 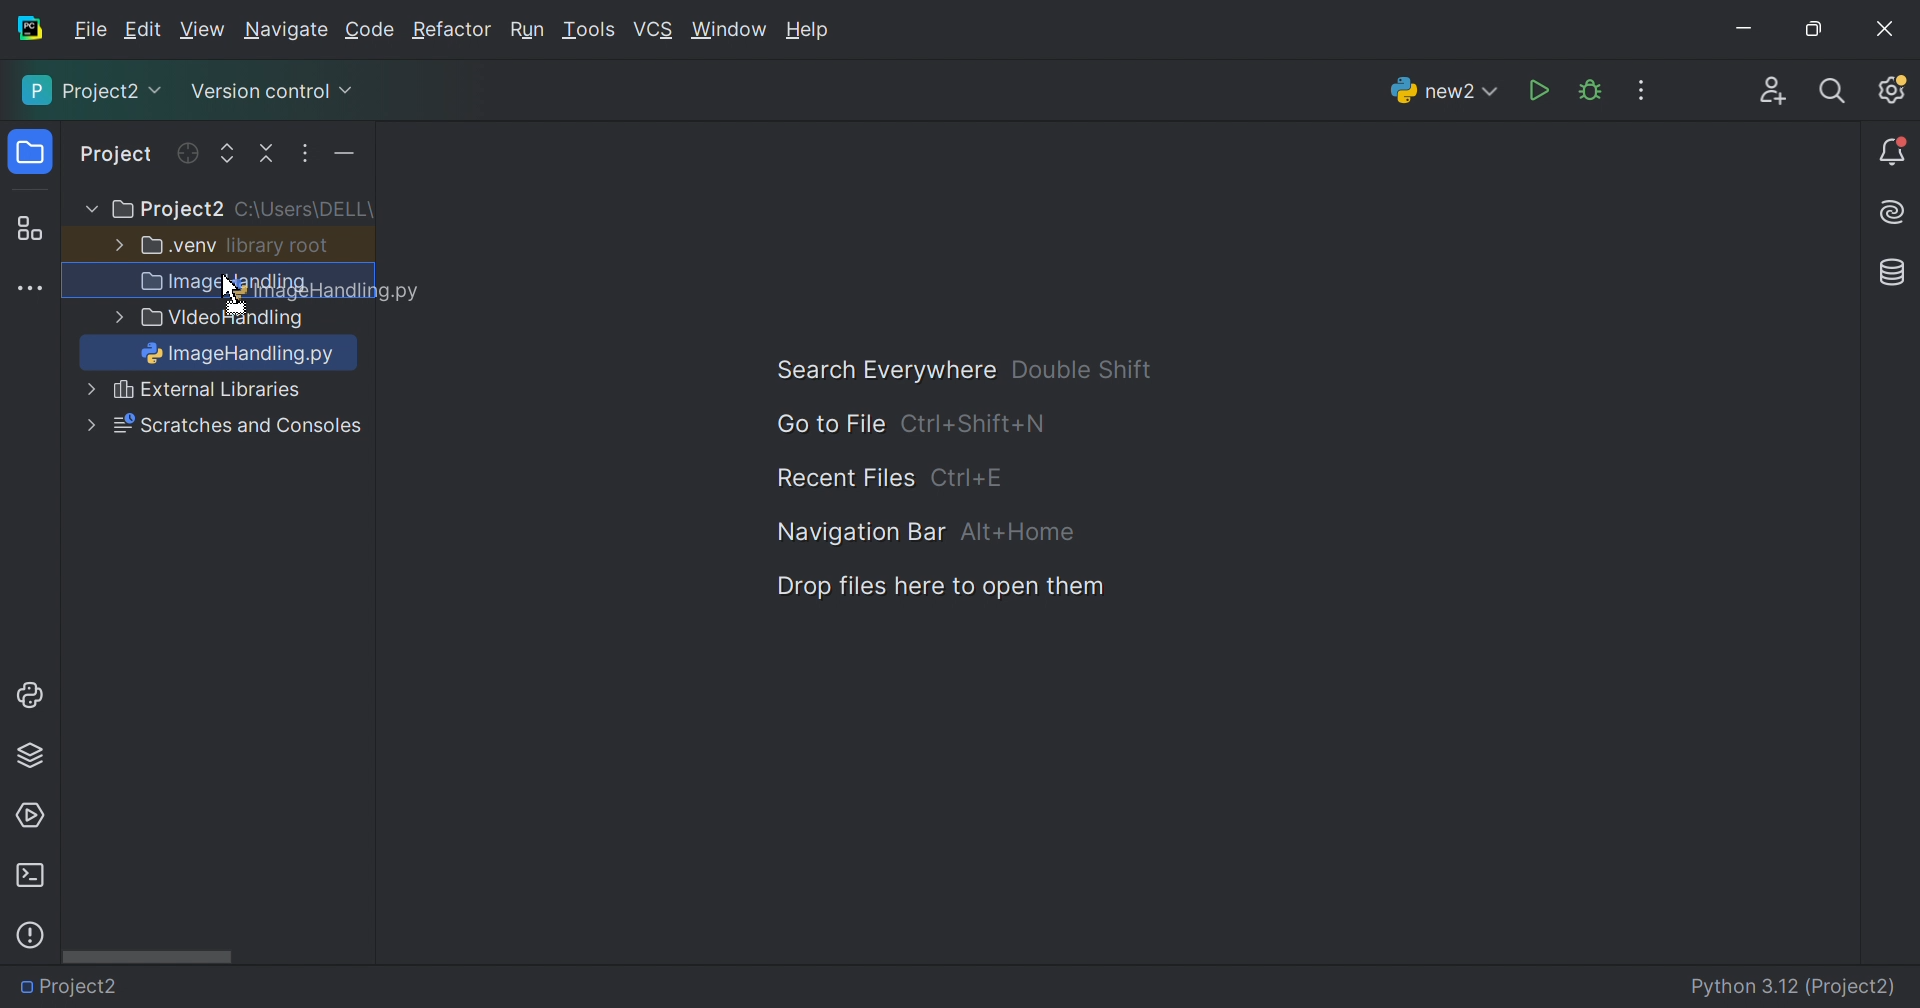 What do you see at coordinates (94, 90) in the screenshot?
I see `Project2` at bounding box center [94, 90].